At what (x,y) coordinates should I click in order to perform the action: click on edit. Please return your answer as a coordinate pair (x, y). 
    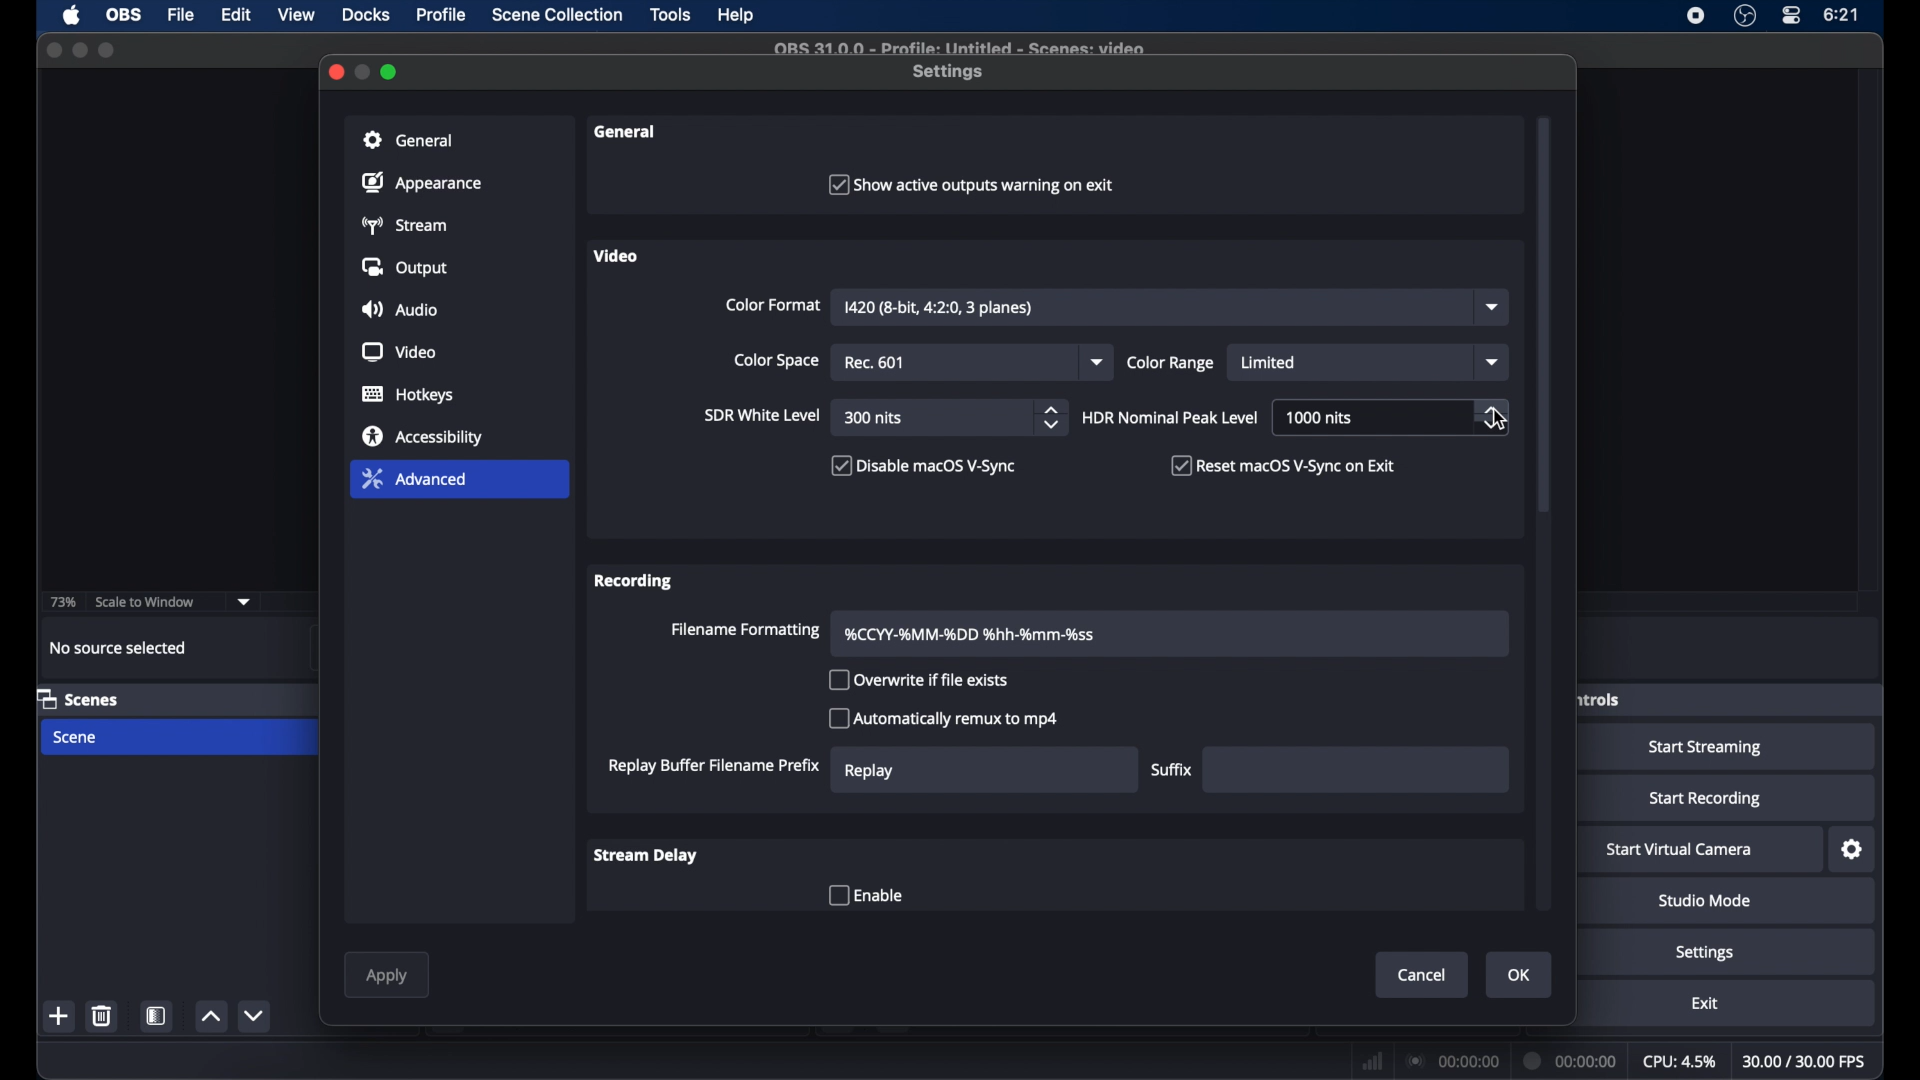
    Looking at the image, I should click on (238, 16).